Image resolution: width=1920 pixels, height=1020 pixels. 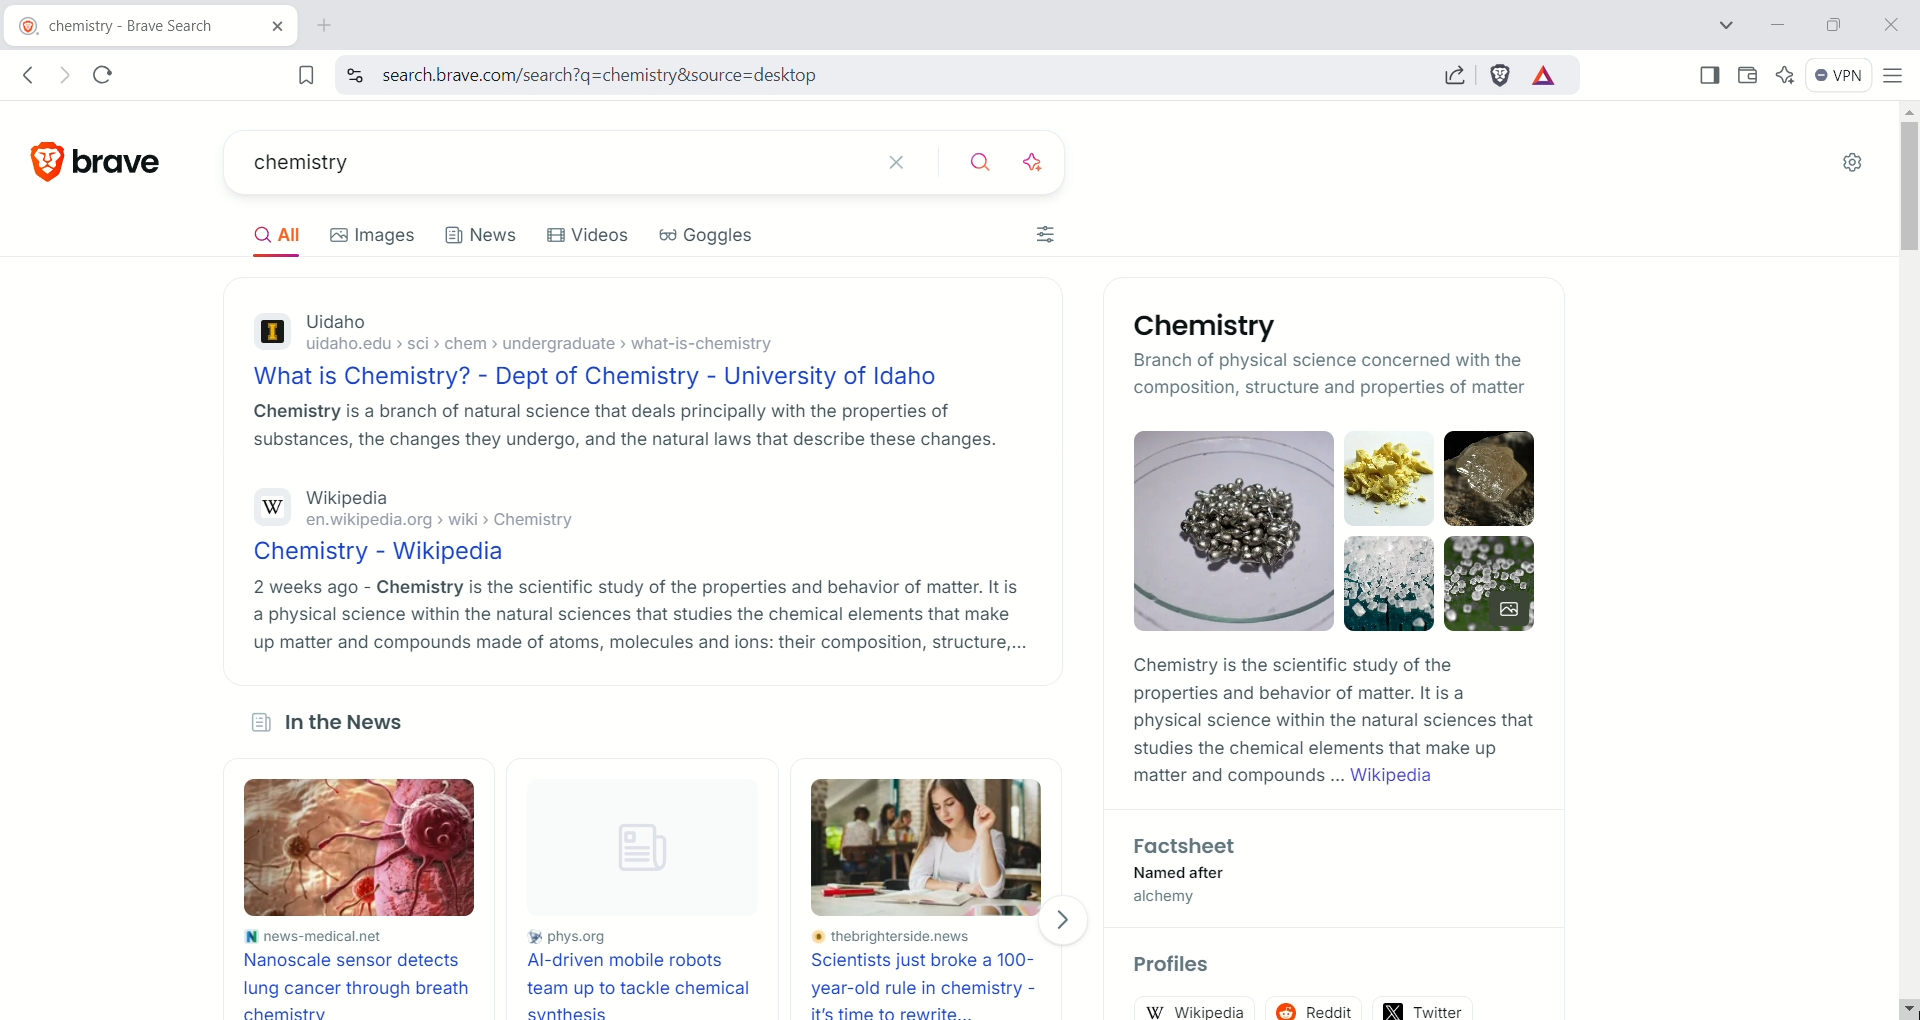 I want to click on Factsheet— Named after- alchemy, so click(x=1180, y=875).